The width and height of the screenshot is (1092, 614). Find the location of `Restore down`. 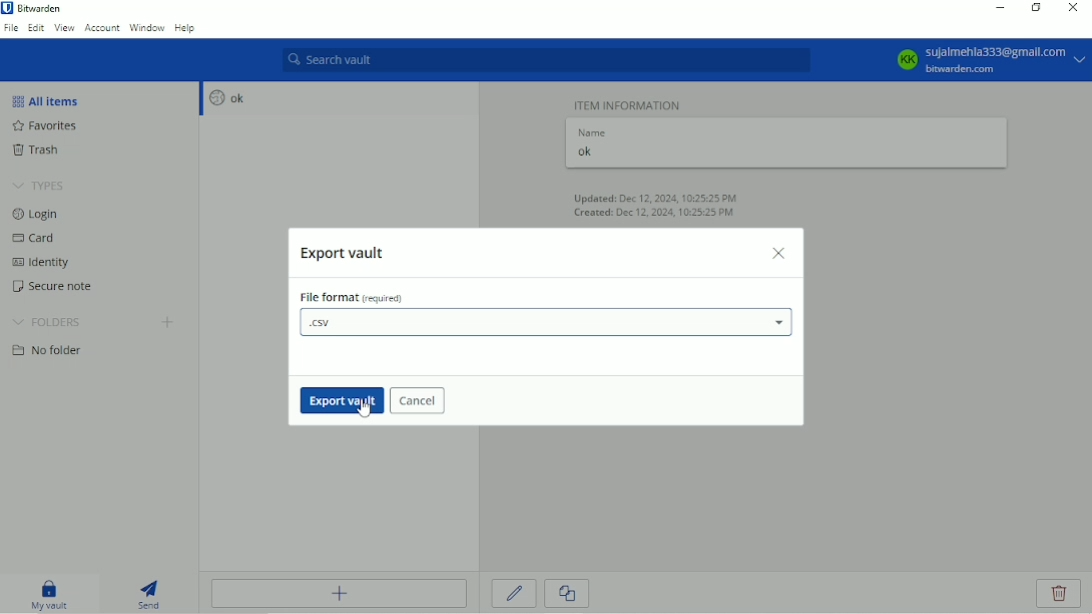

Restore down is located at coordinates (1036, 7).